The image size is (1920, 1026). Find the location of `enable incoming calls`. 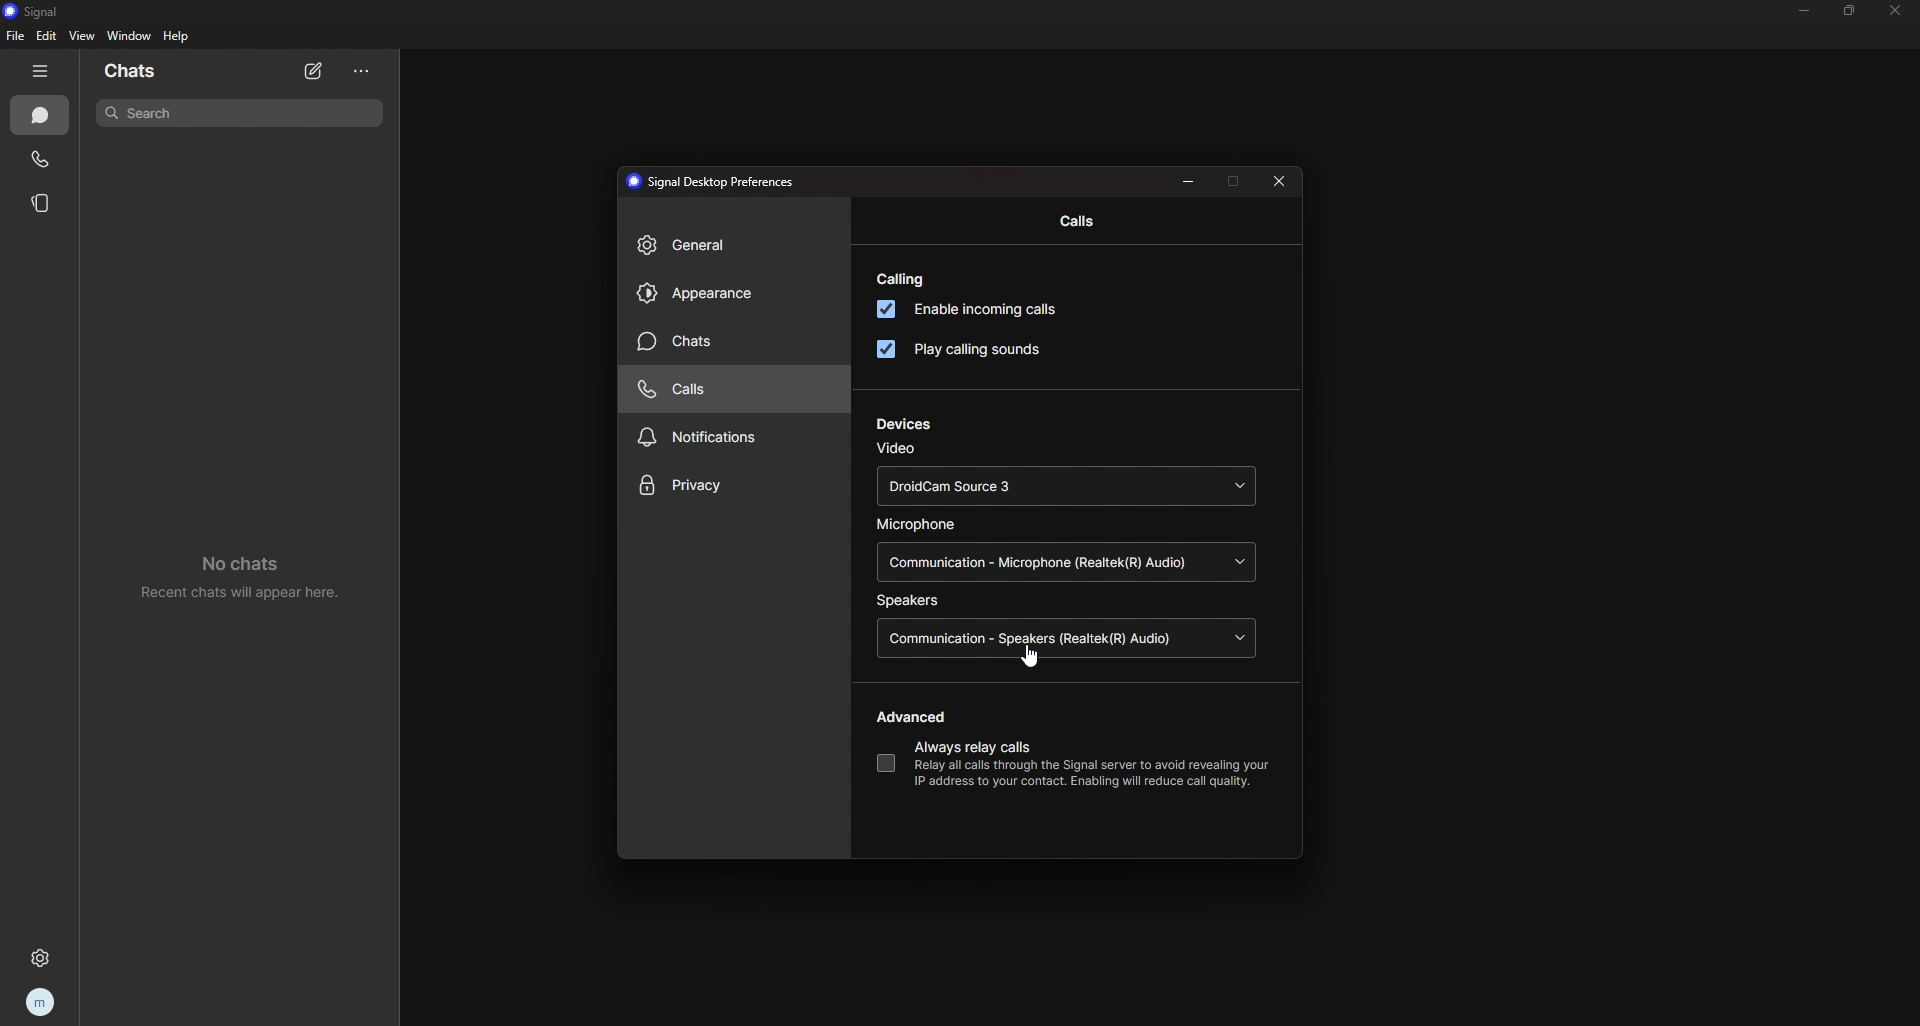

enable incoming calls is located at coordinates (966, 309).